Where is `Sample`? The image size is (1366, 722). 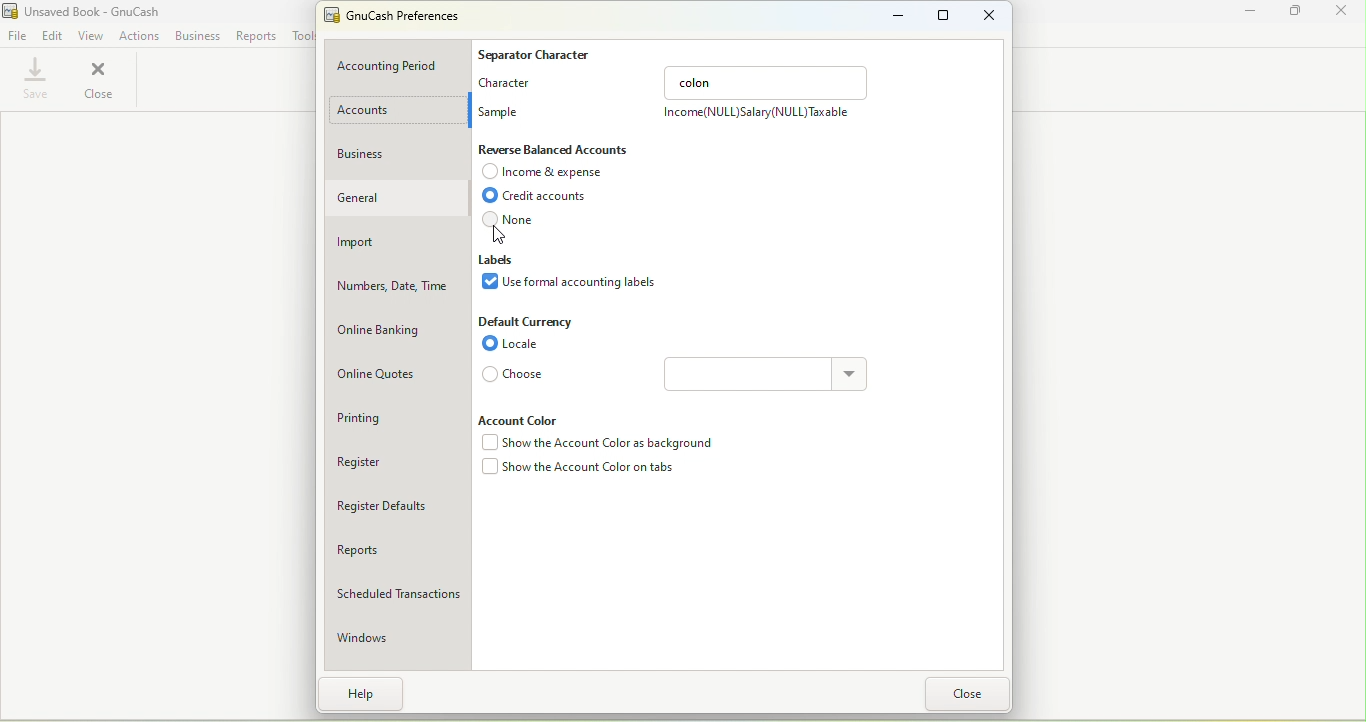 Sample is located at coordinates (502, 109).